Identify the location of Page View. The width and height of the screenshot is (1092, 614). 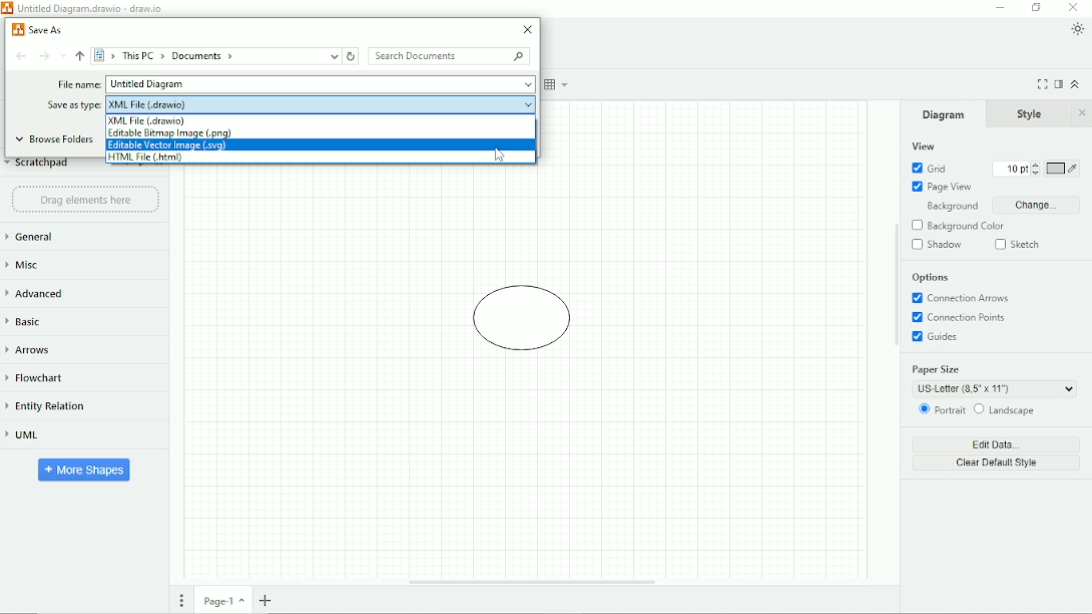
(941, 186).